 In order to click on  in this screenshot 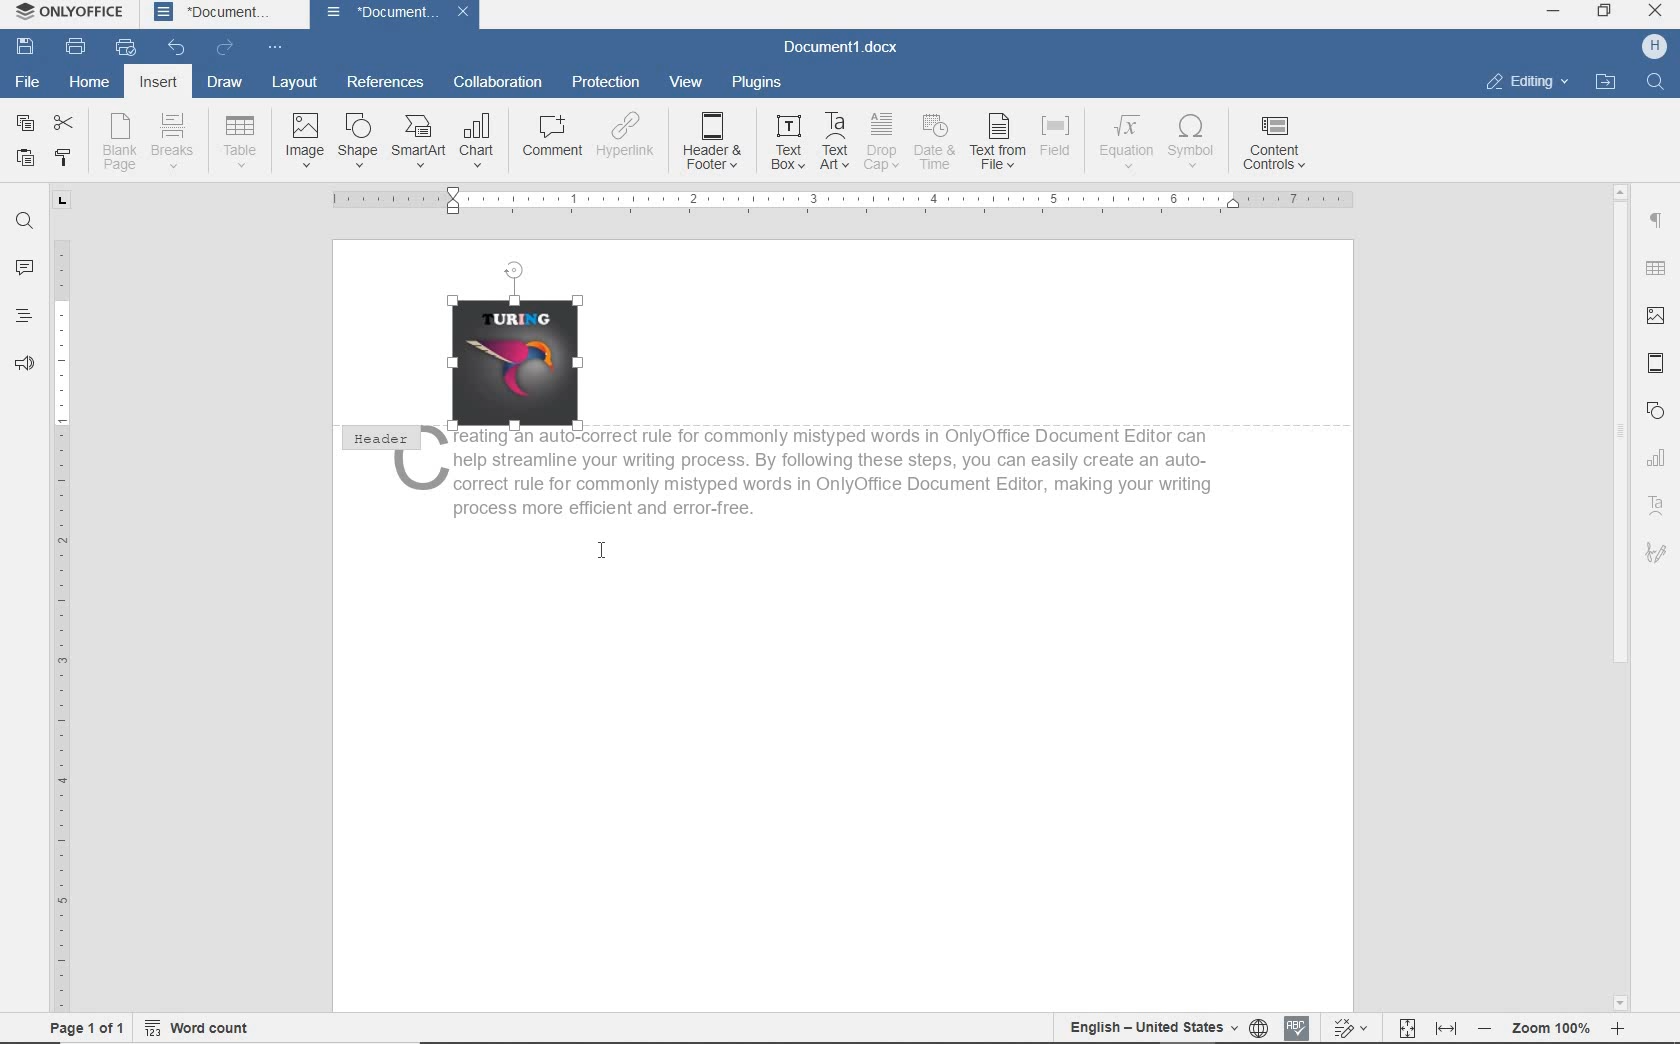, I will do `click(119, 140)`.